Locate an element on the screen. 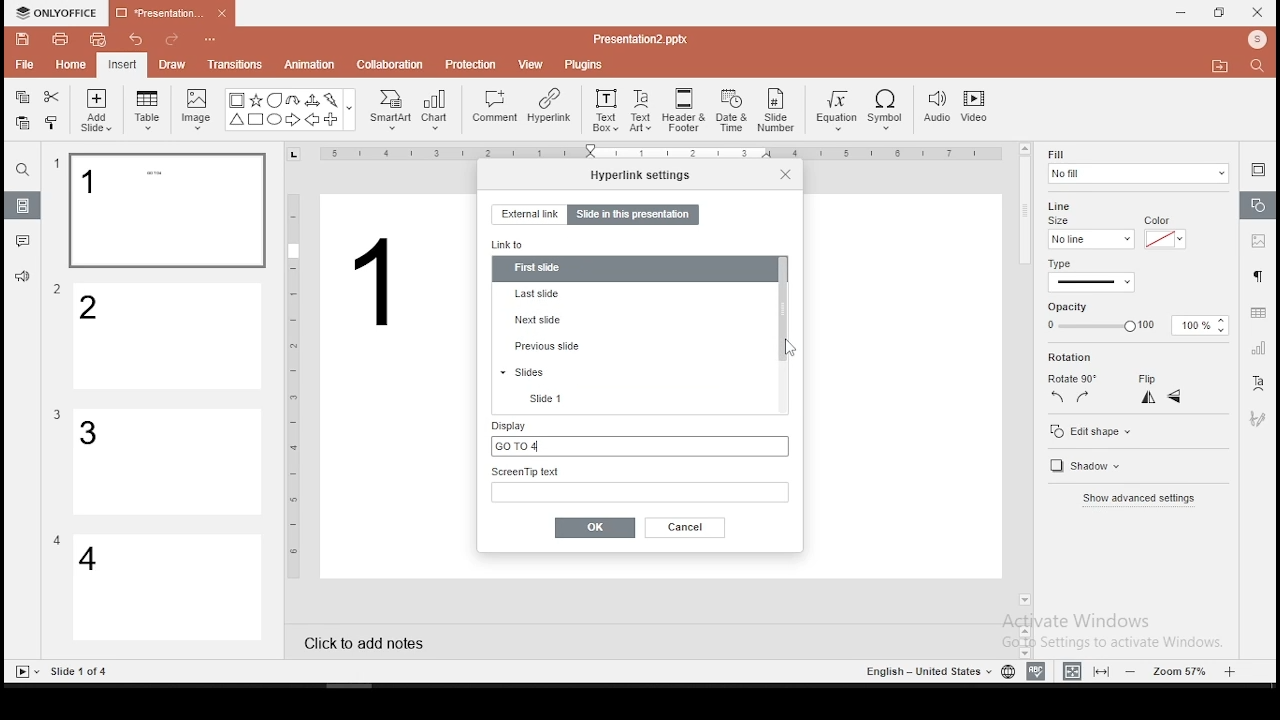 Image resolution: width=1280 pixels, height=720 pixels. Square is located at coordinates (255, 121).